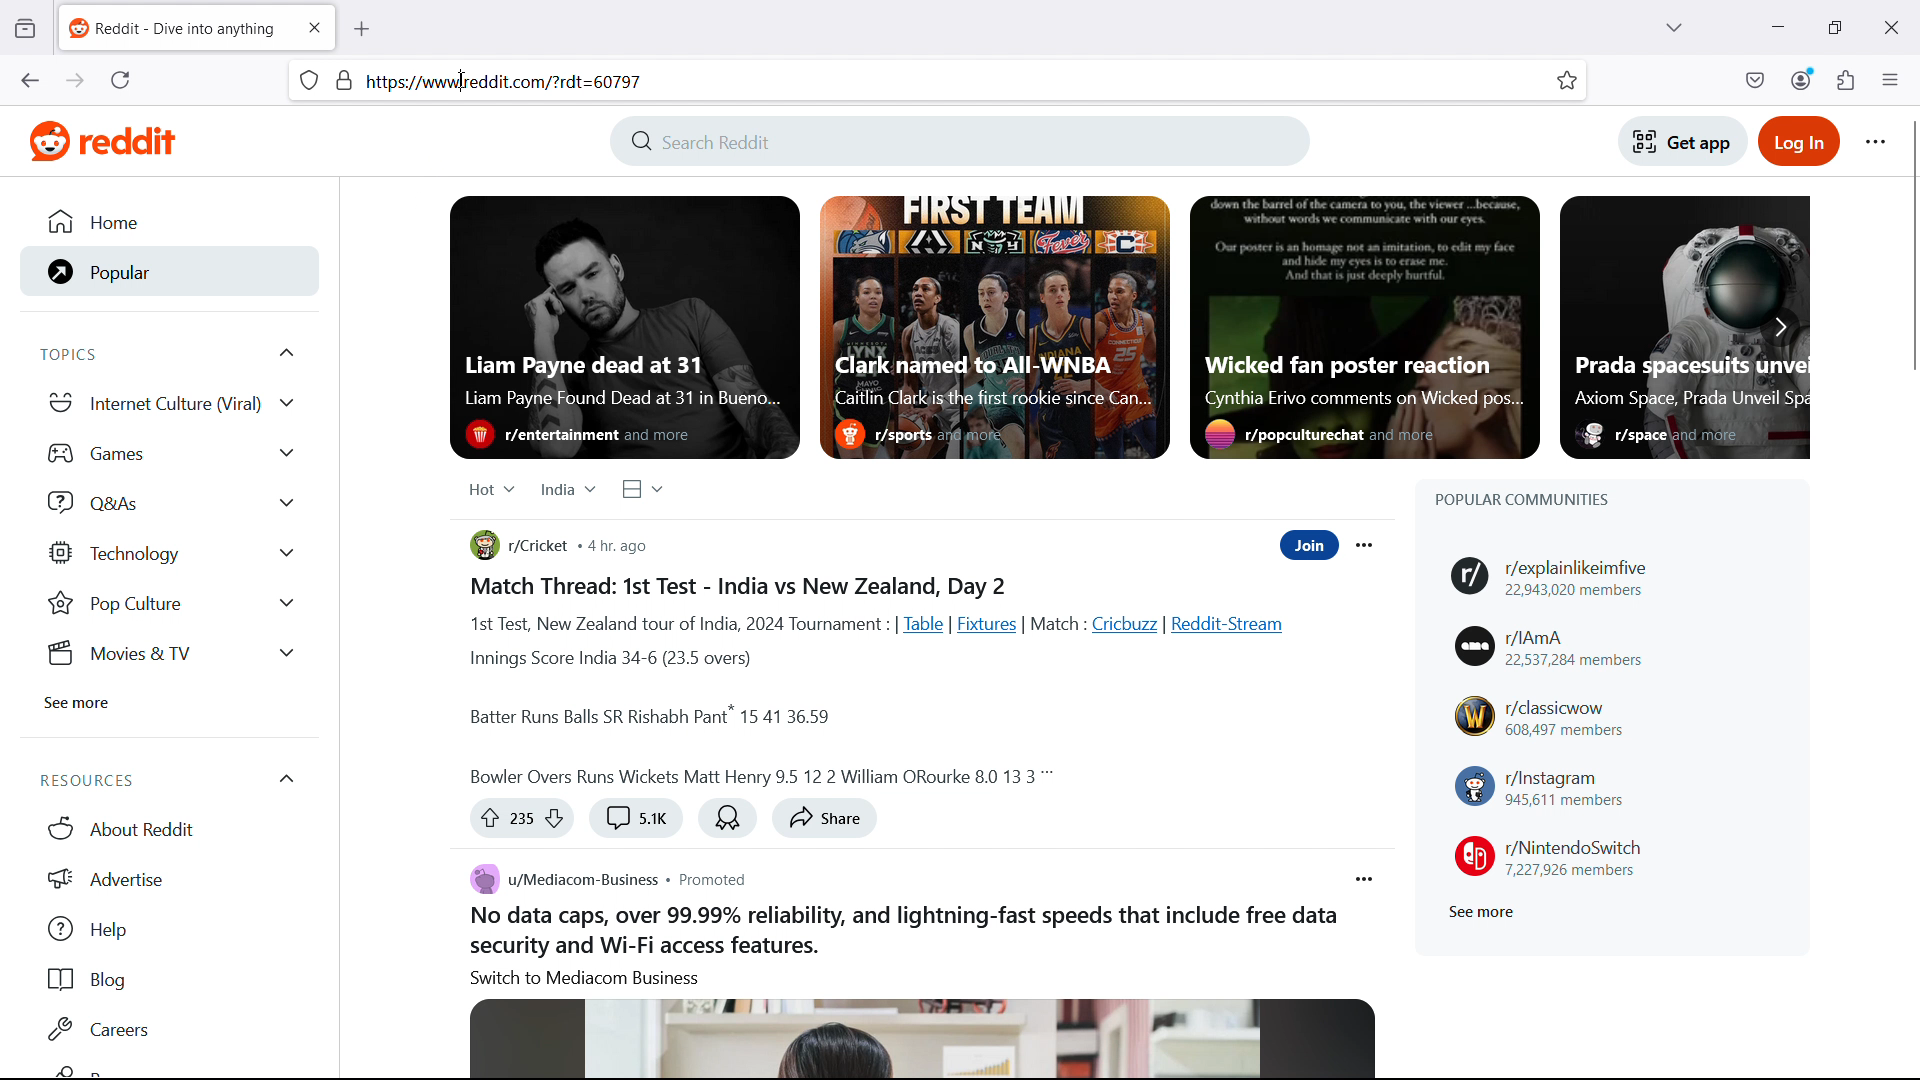  What do you see at coordinates (122, 80) in the screenshot?
I see `reload the current page` at bounding box center [122, 80].